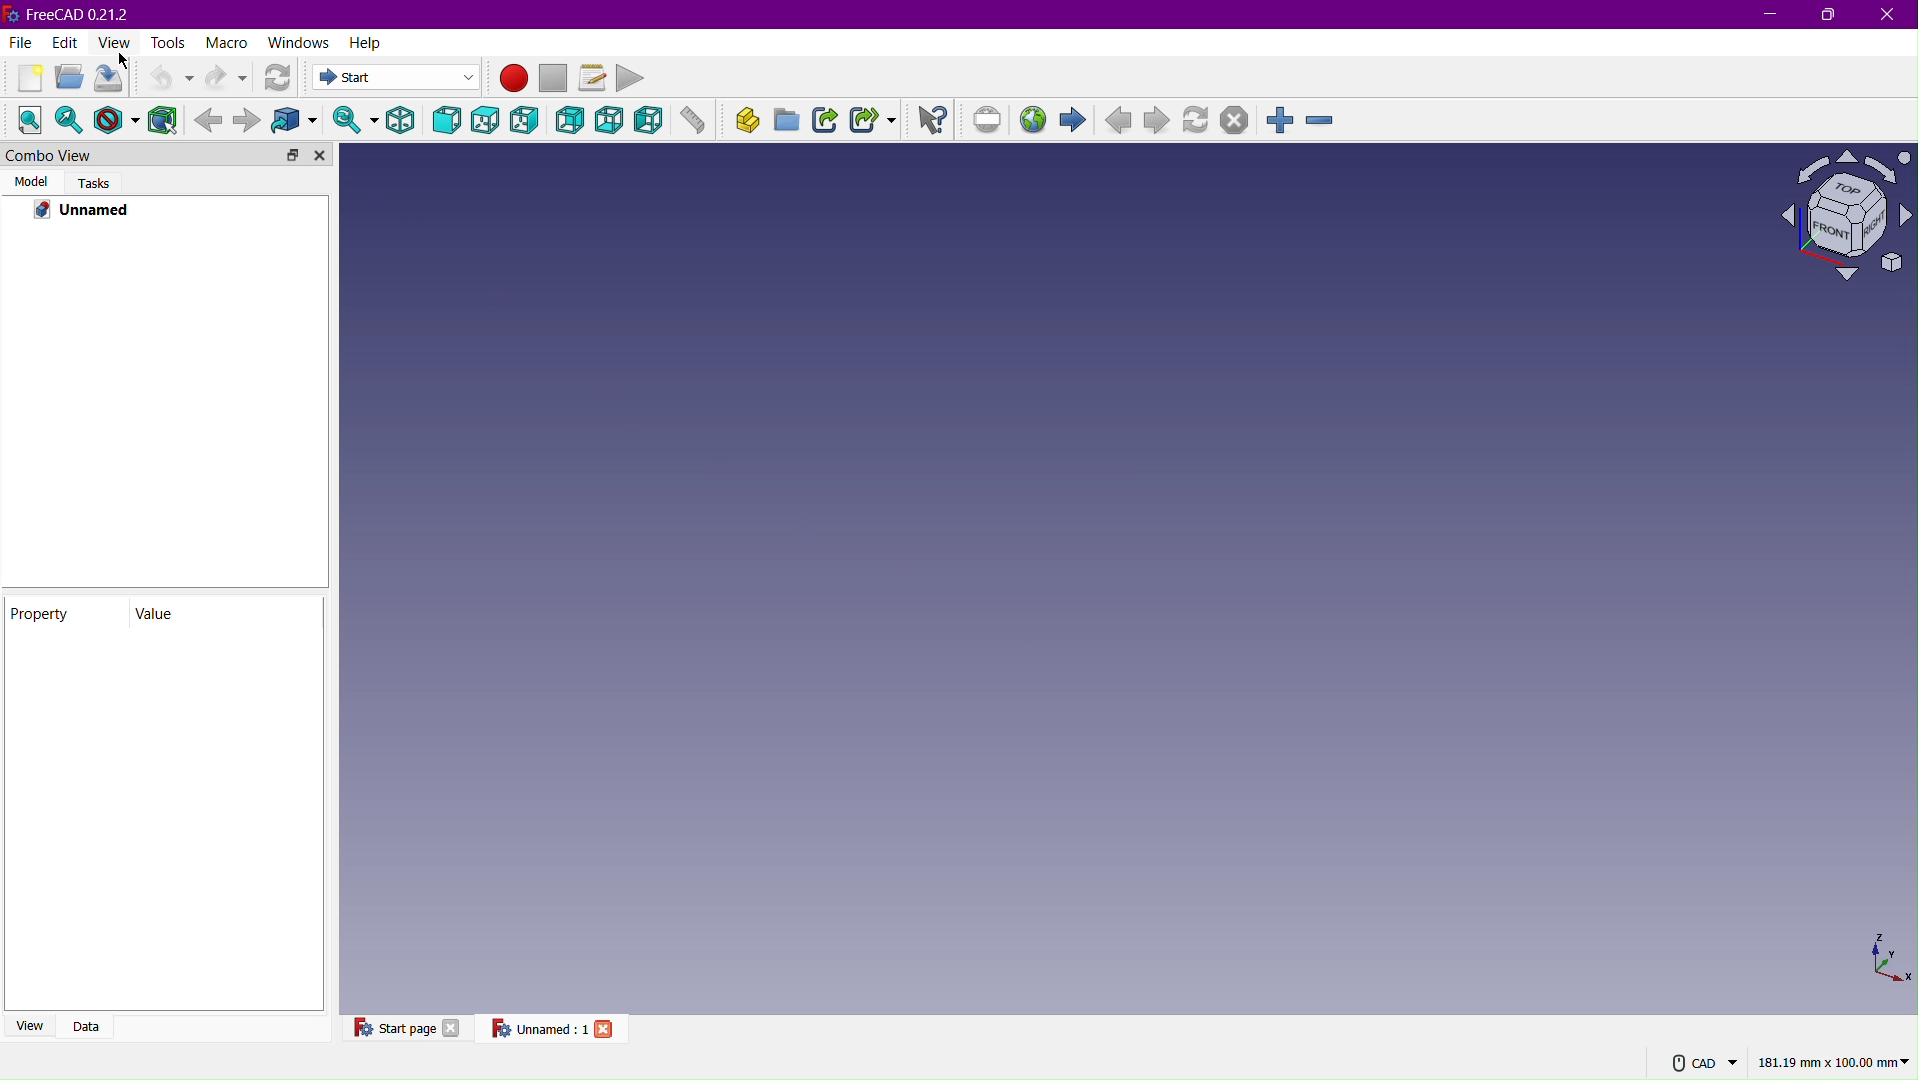  Describe the element at coordinates (116, 59) in the screenshot. I see `cursor` at that location.